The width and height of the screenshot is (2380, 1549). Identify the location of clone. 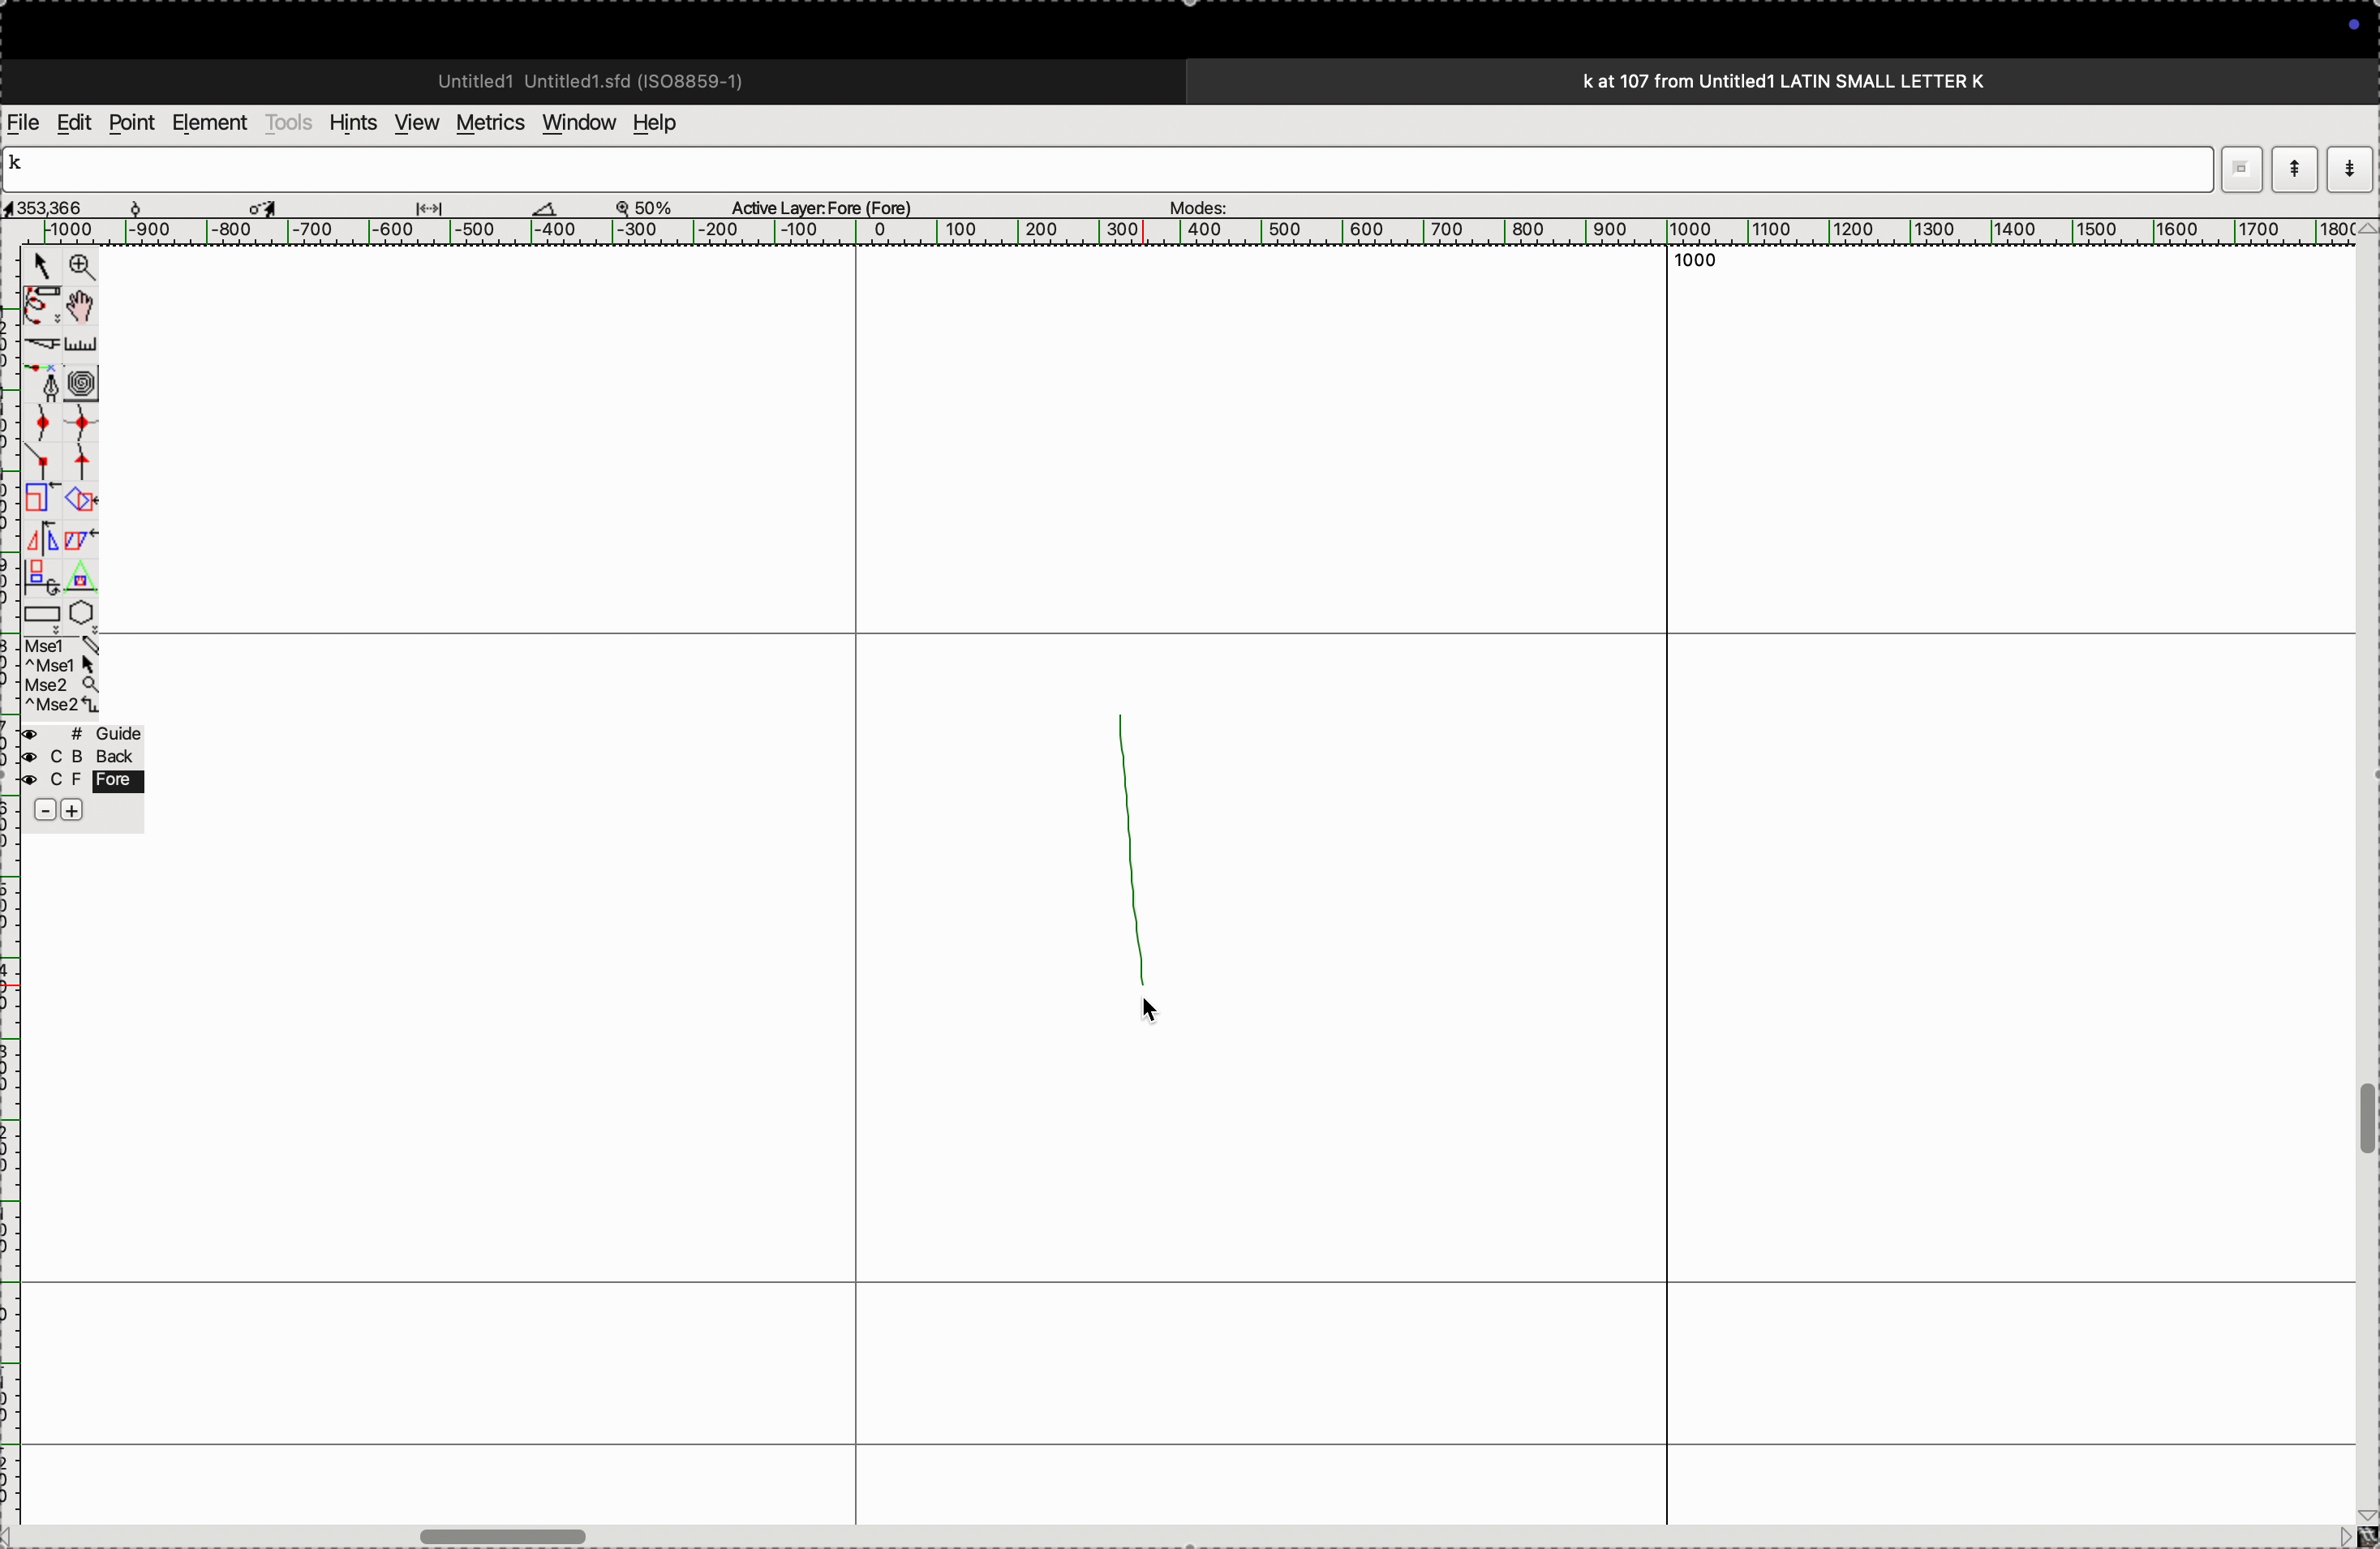
(39, 499).